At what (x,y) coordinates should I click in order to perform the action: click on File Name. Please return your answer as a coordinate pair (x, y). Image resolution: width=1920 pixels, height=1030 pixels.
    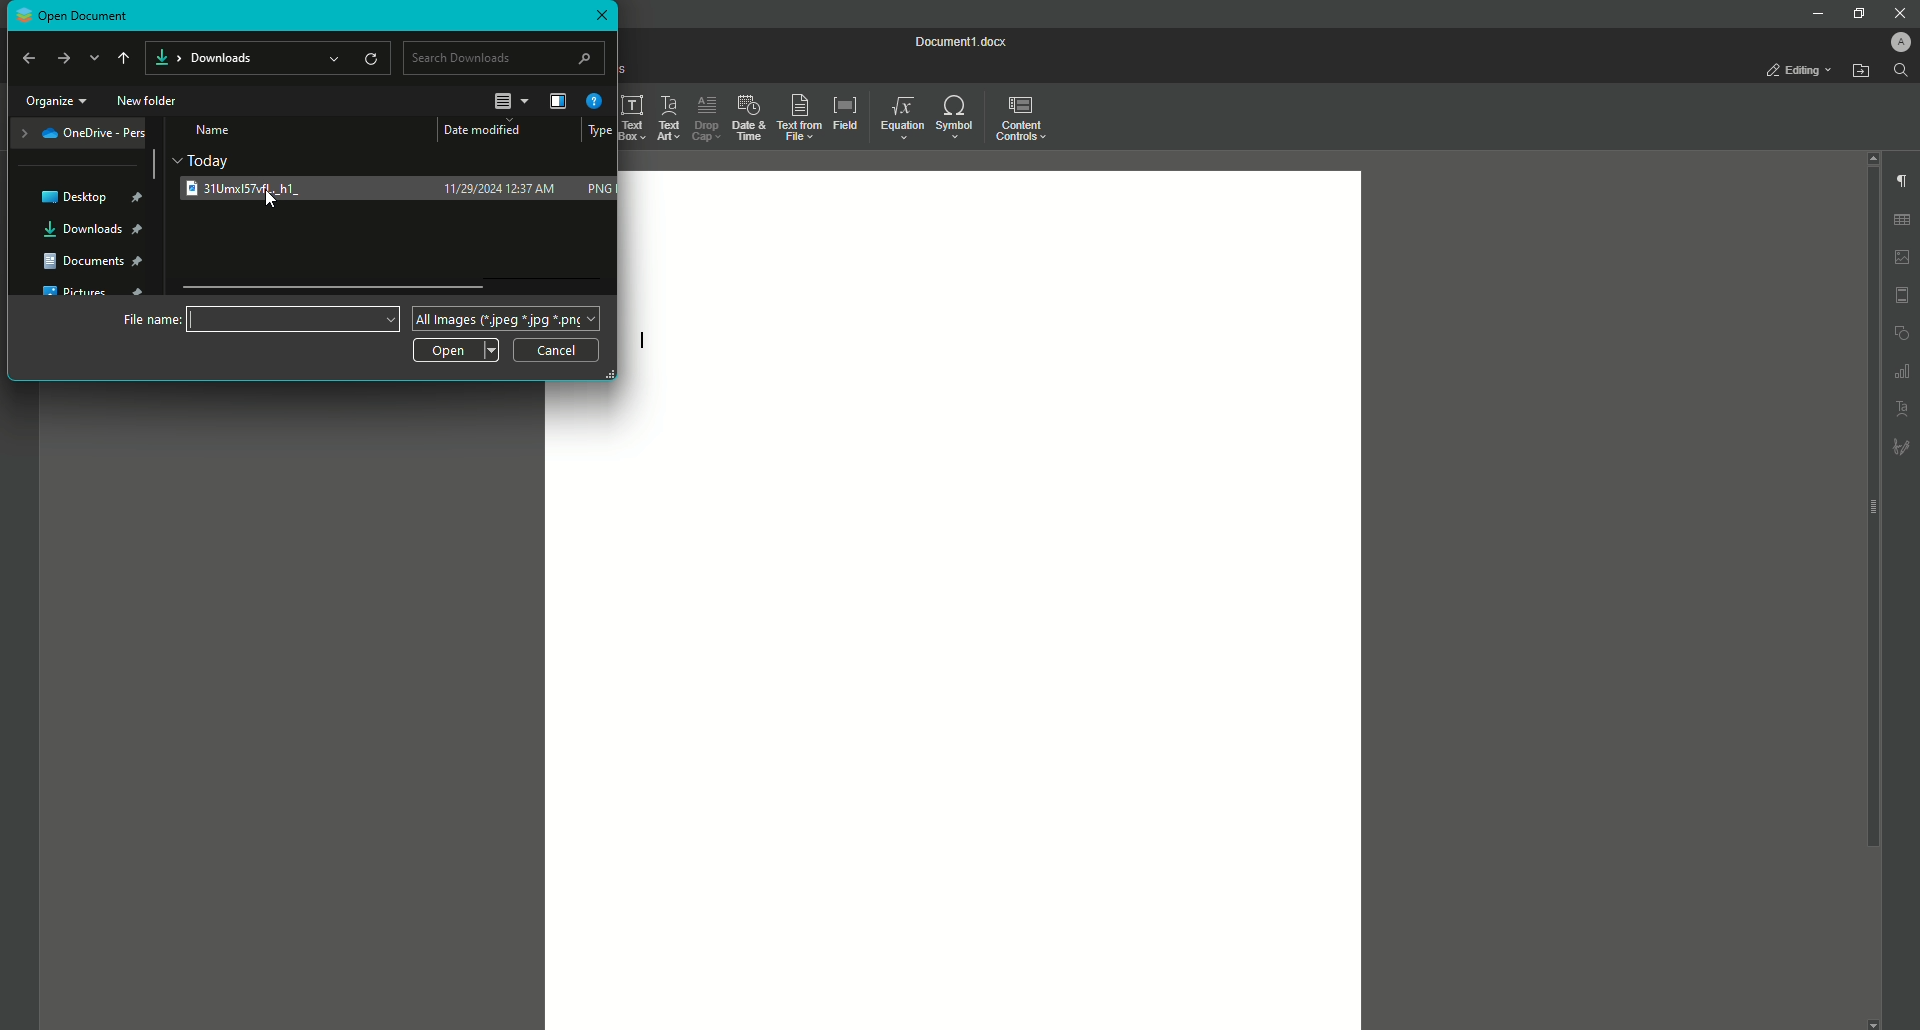
    Looking at the image, I should click on (260, 188).